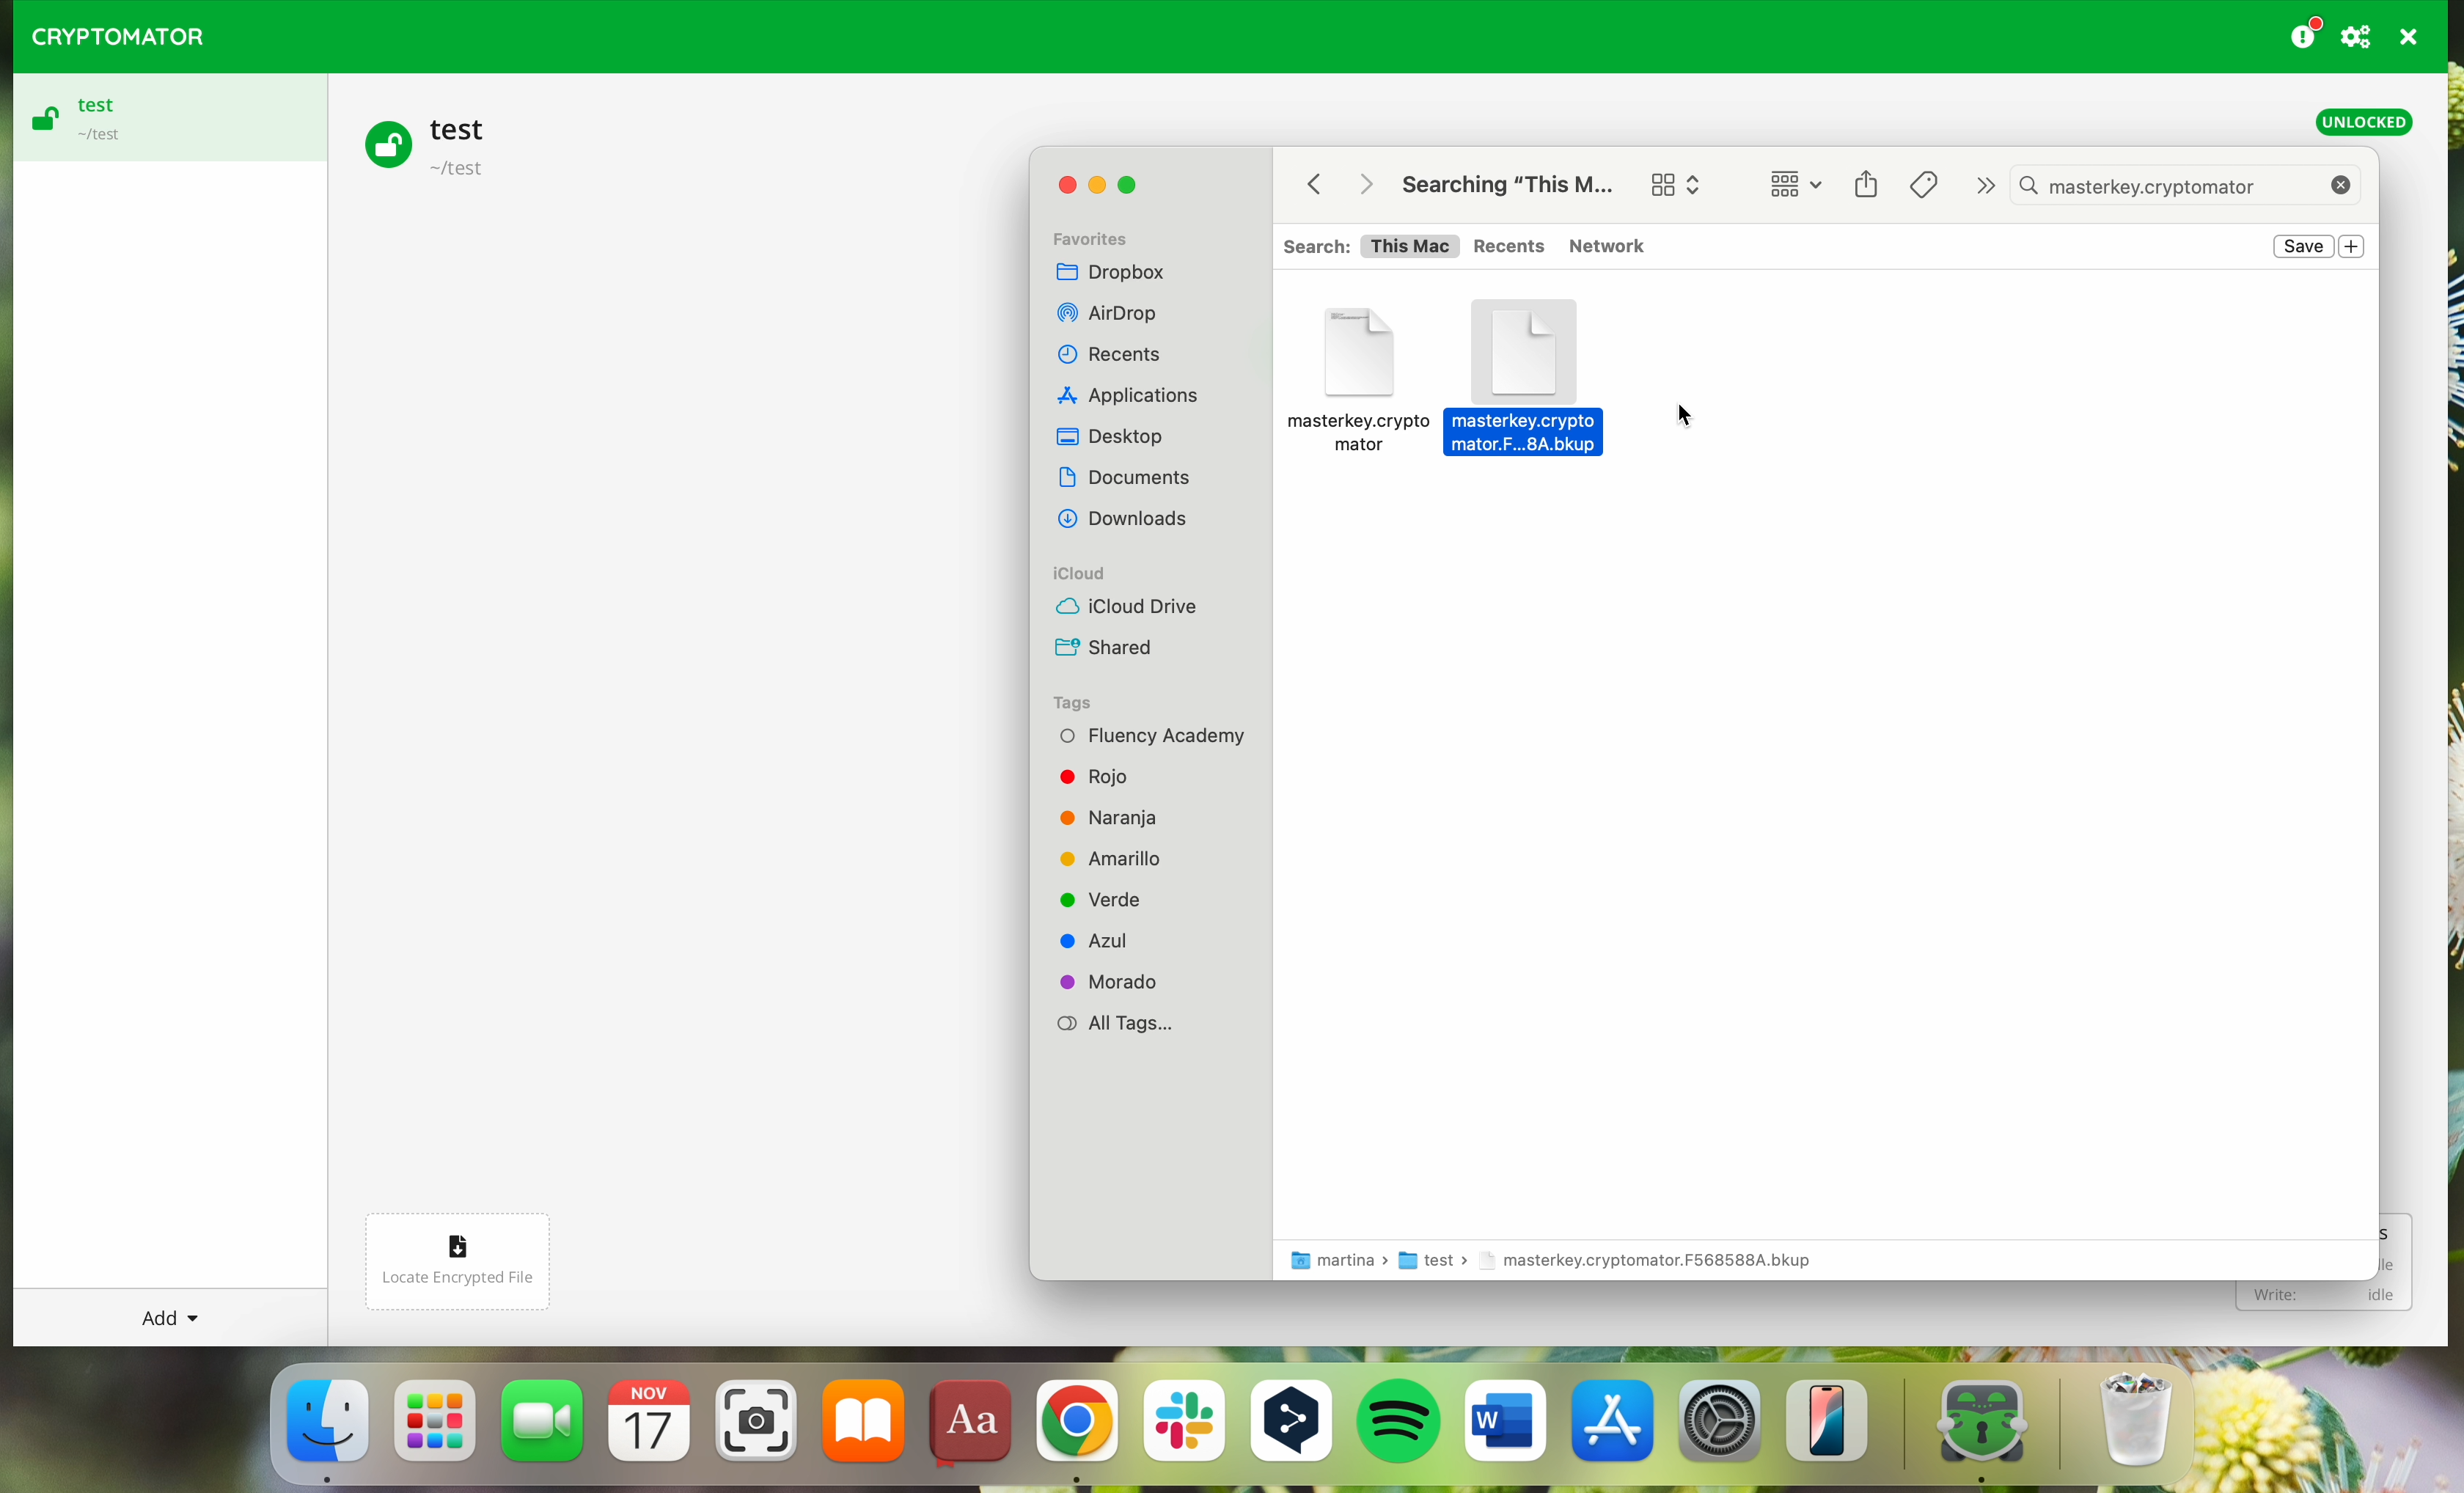 The image size is (2464, 1493). What do you see at coordinates (1674, 179) in the screenshot?
I see `change item grouping` at bounding box center [1674, 179].